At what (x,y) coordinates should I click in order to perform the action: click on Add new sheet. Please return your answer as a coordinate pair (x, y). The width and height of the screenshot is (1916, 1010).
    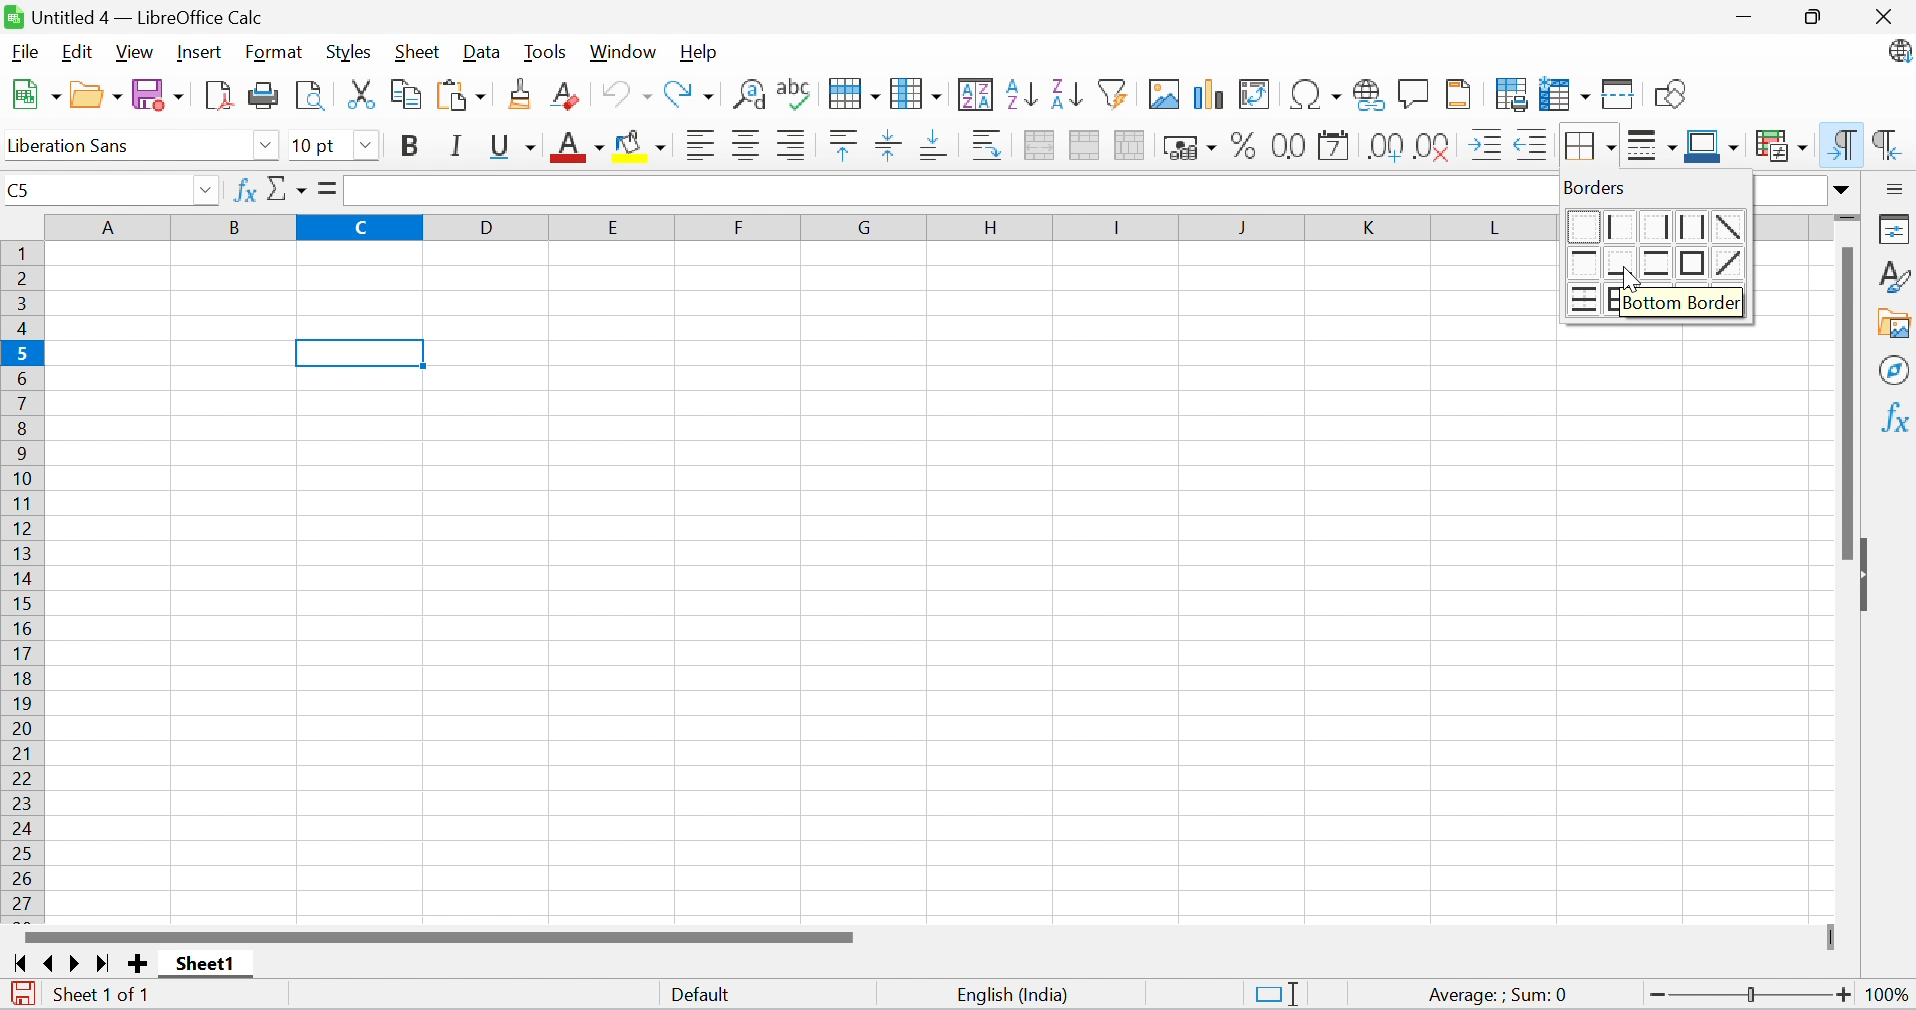
    Looking at the image, I should click on (140, 962).